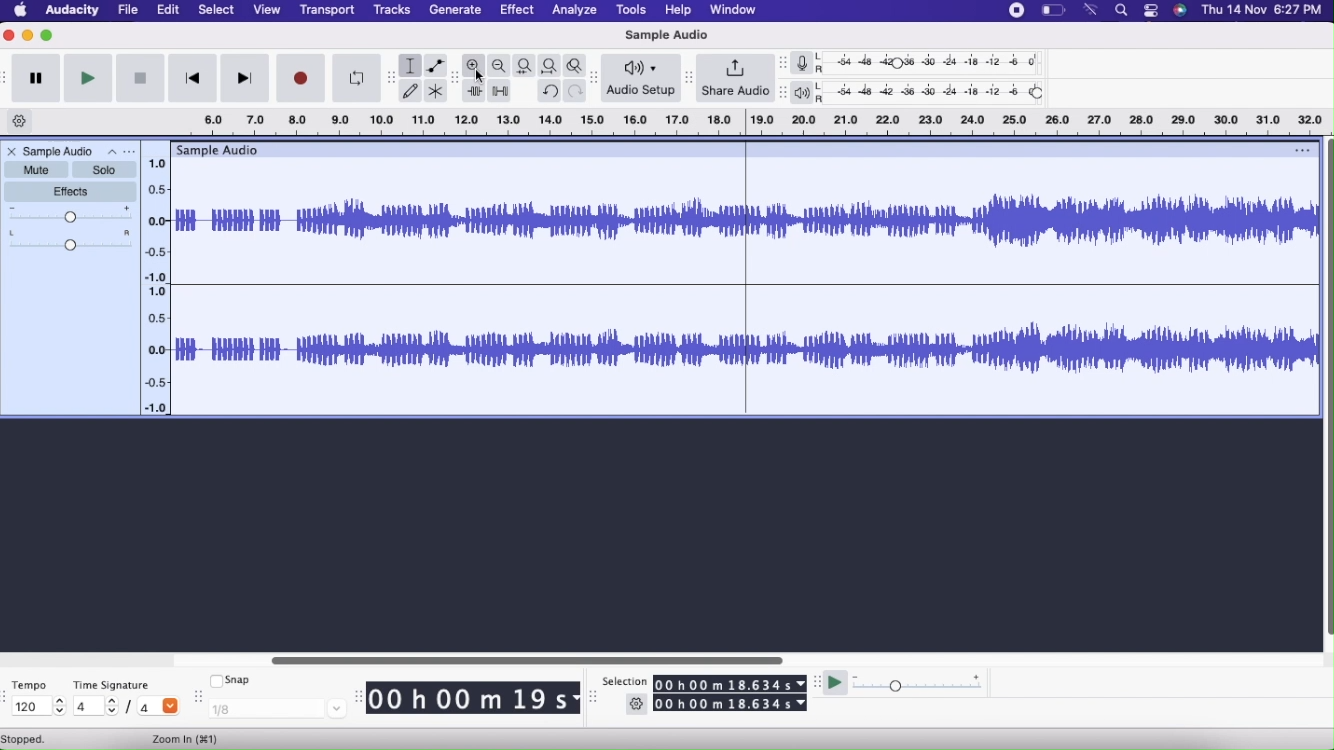 This screenshot has width=1334, height=750. I want to click on Slider, so click(1326, 384).